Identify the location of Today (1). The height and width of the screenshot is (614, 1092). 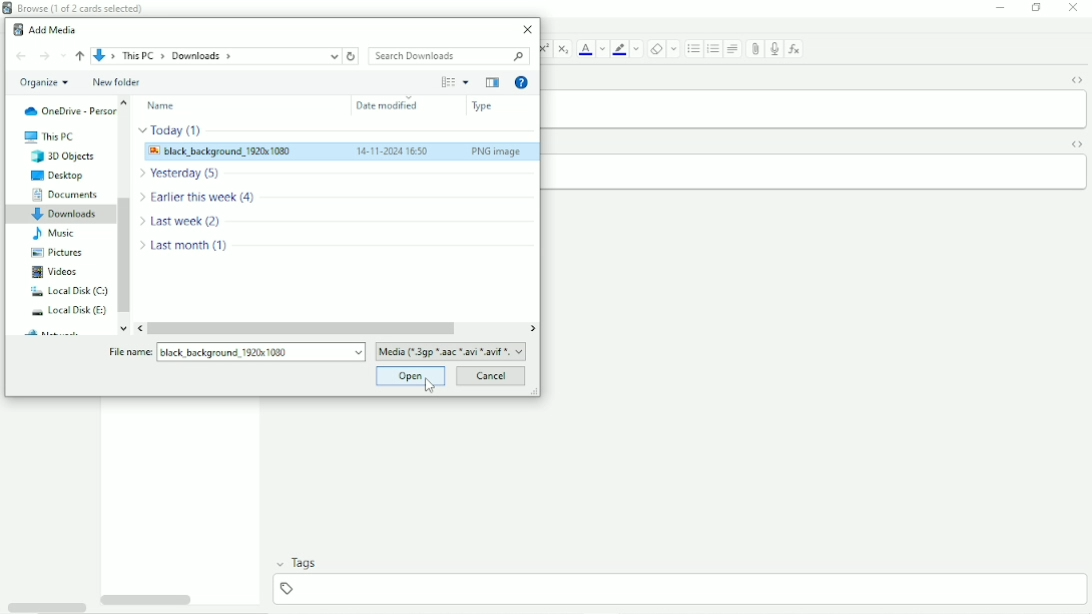
(171, 131).